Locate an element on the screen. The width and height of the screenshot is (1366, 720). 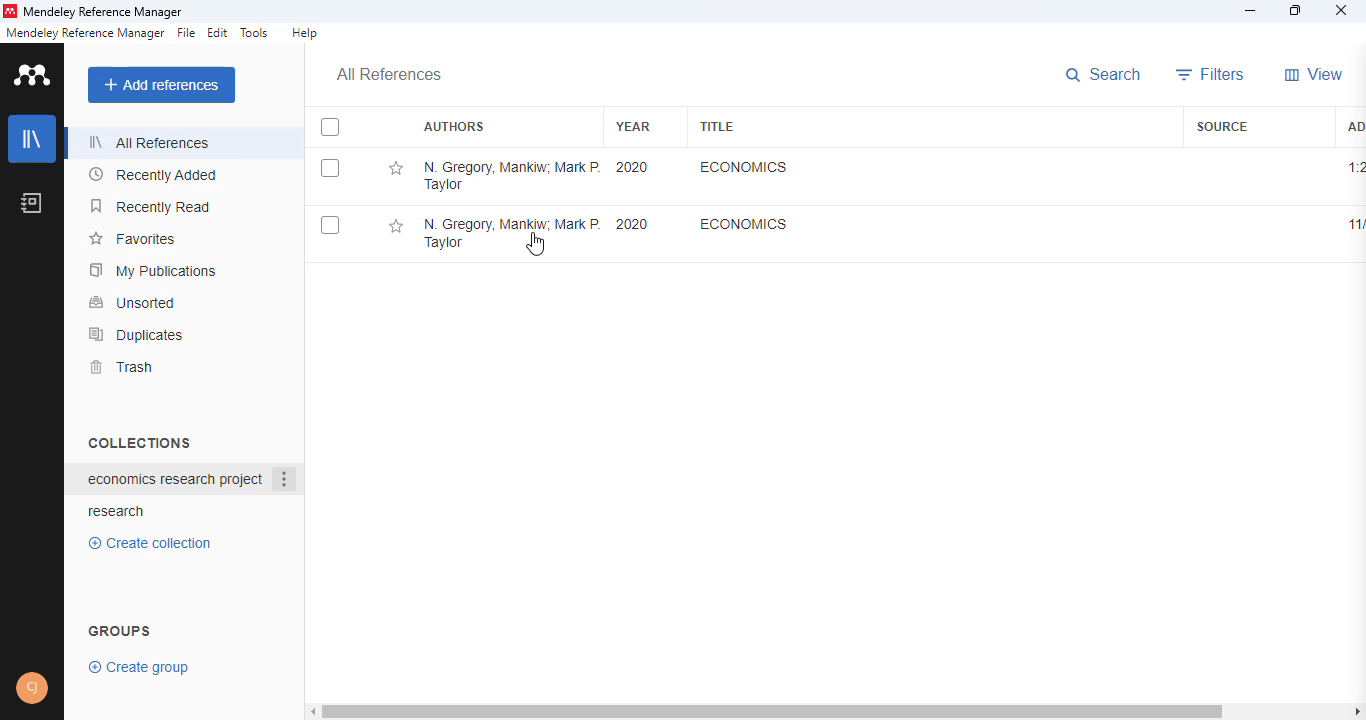
profile is located at coordinates (32, 688).